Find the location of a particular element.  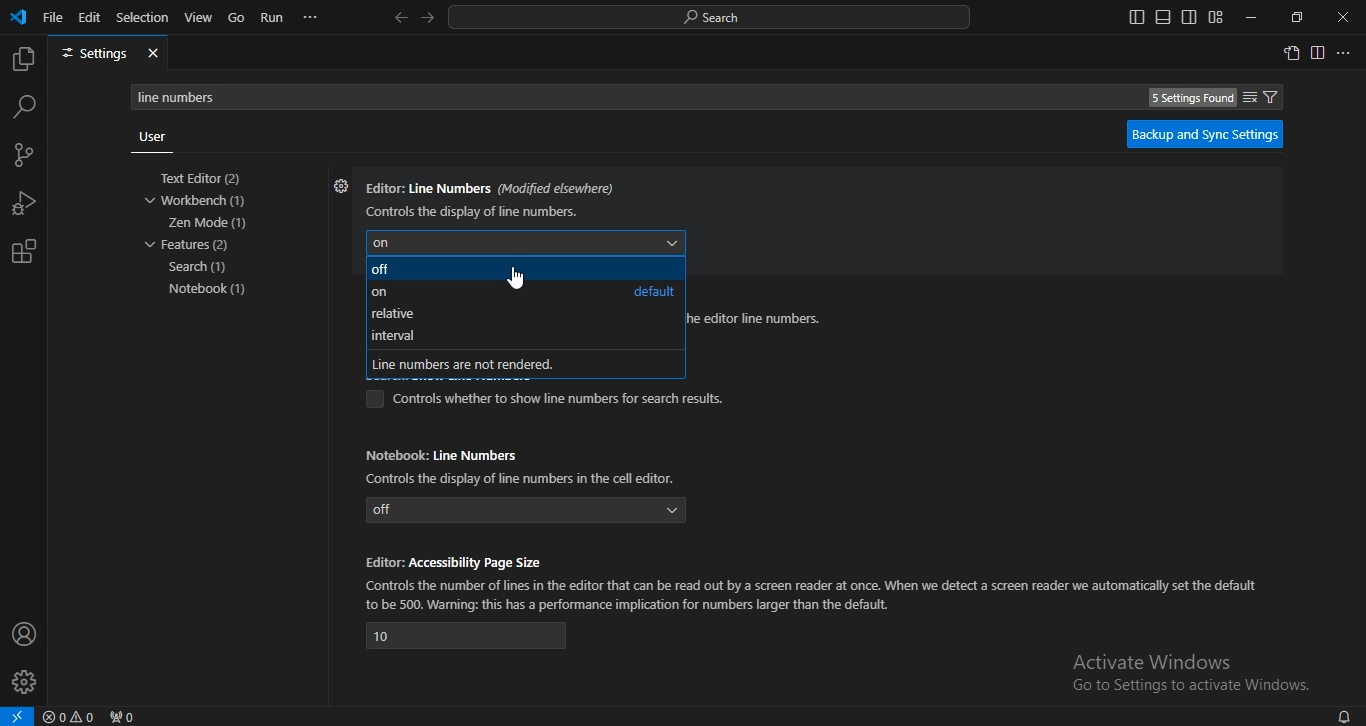

no problems is located at coordinates (72, 717).